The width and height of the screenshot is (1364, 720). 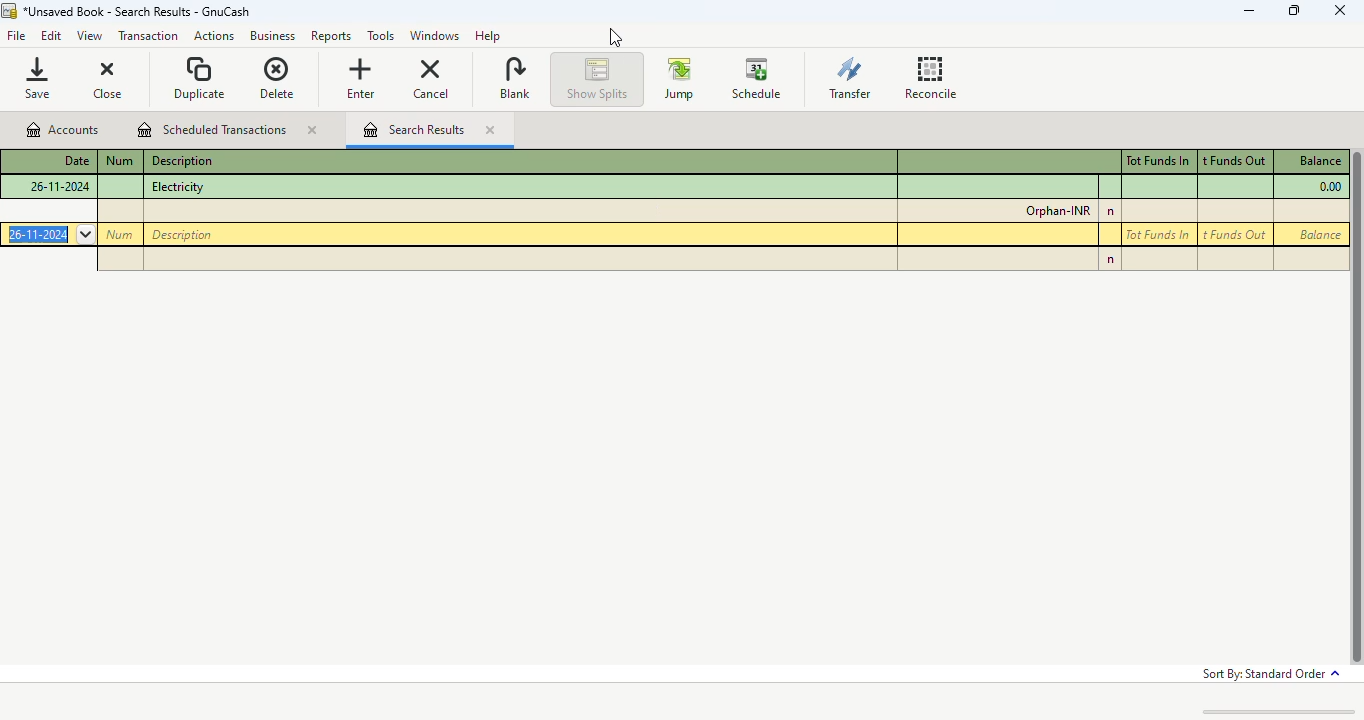 What do you see at coordinates (9, 11) in the screenshot?
I see `logo` at bounding box center [9, 11].